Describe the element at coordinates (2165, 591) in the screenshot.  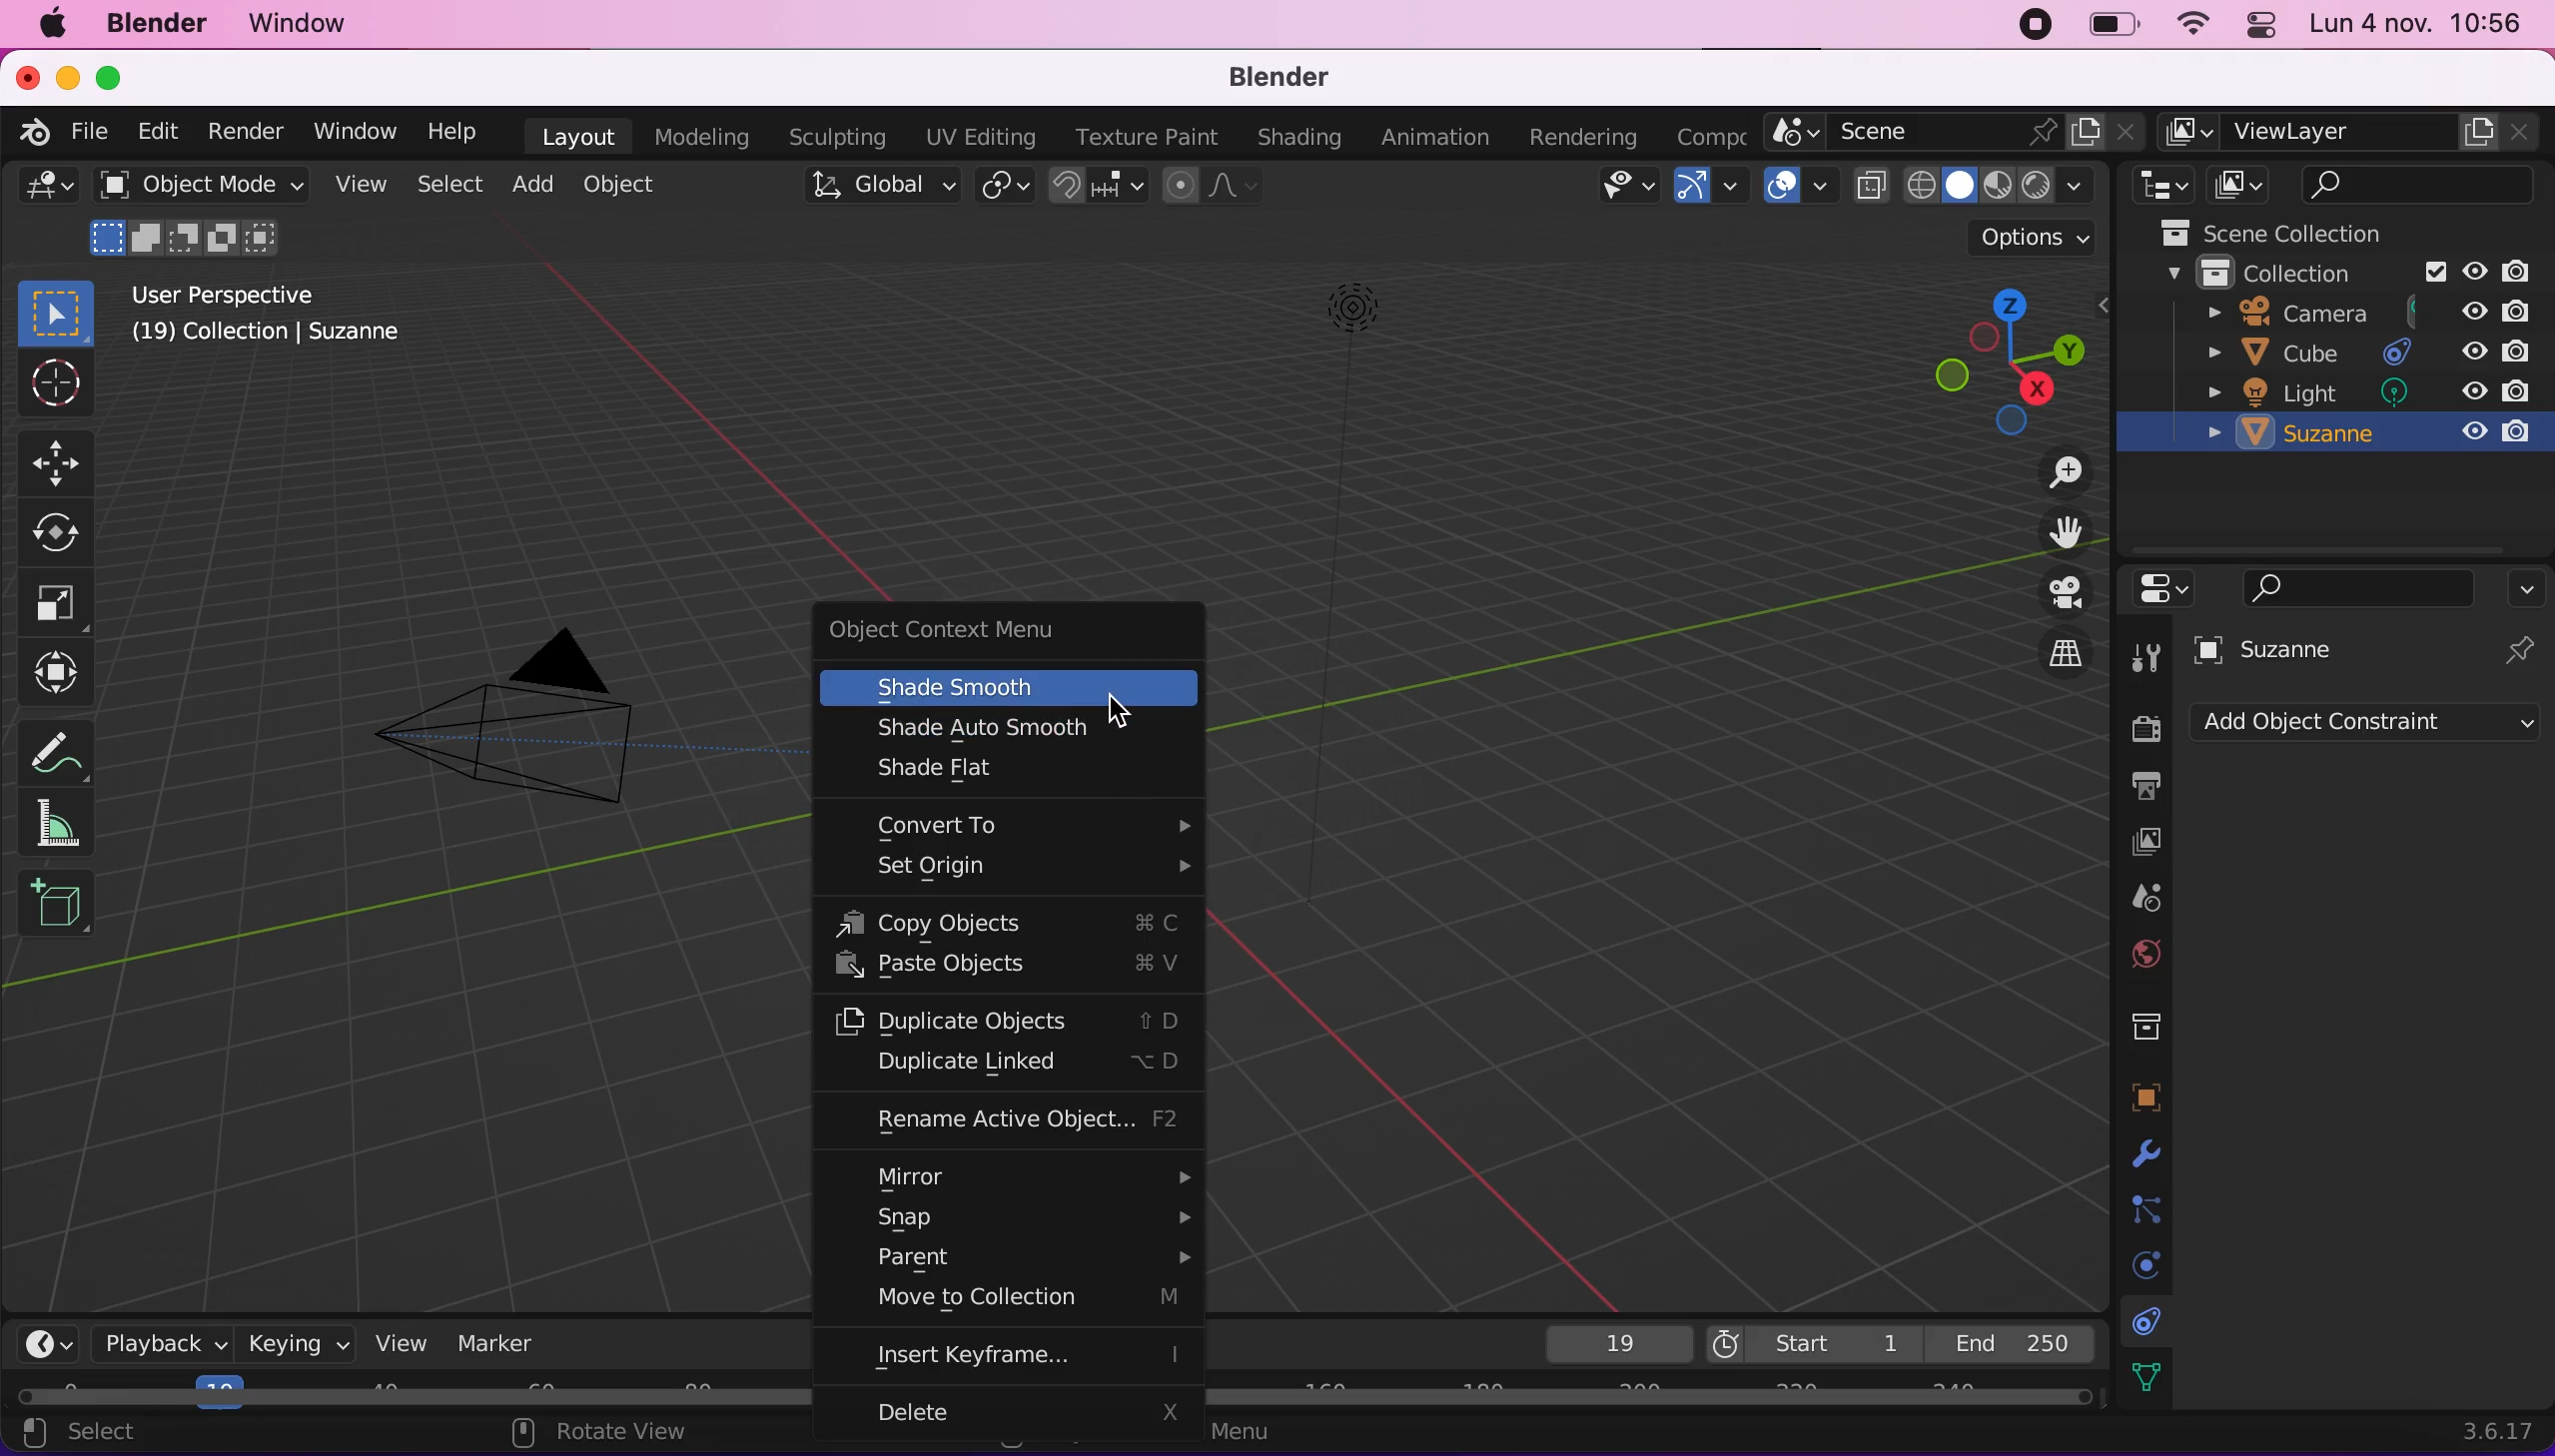
I see `editor type` at that location.